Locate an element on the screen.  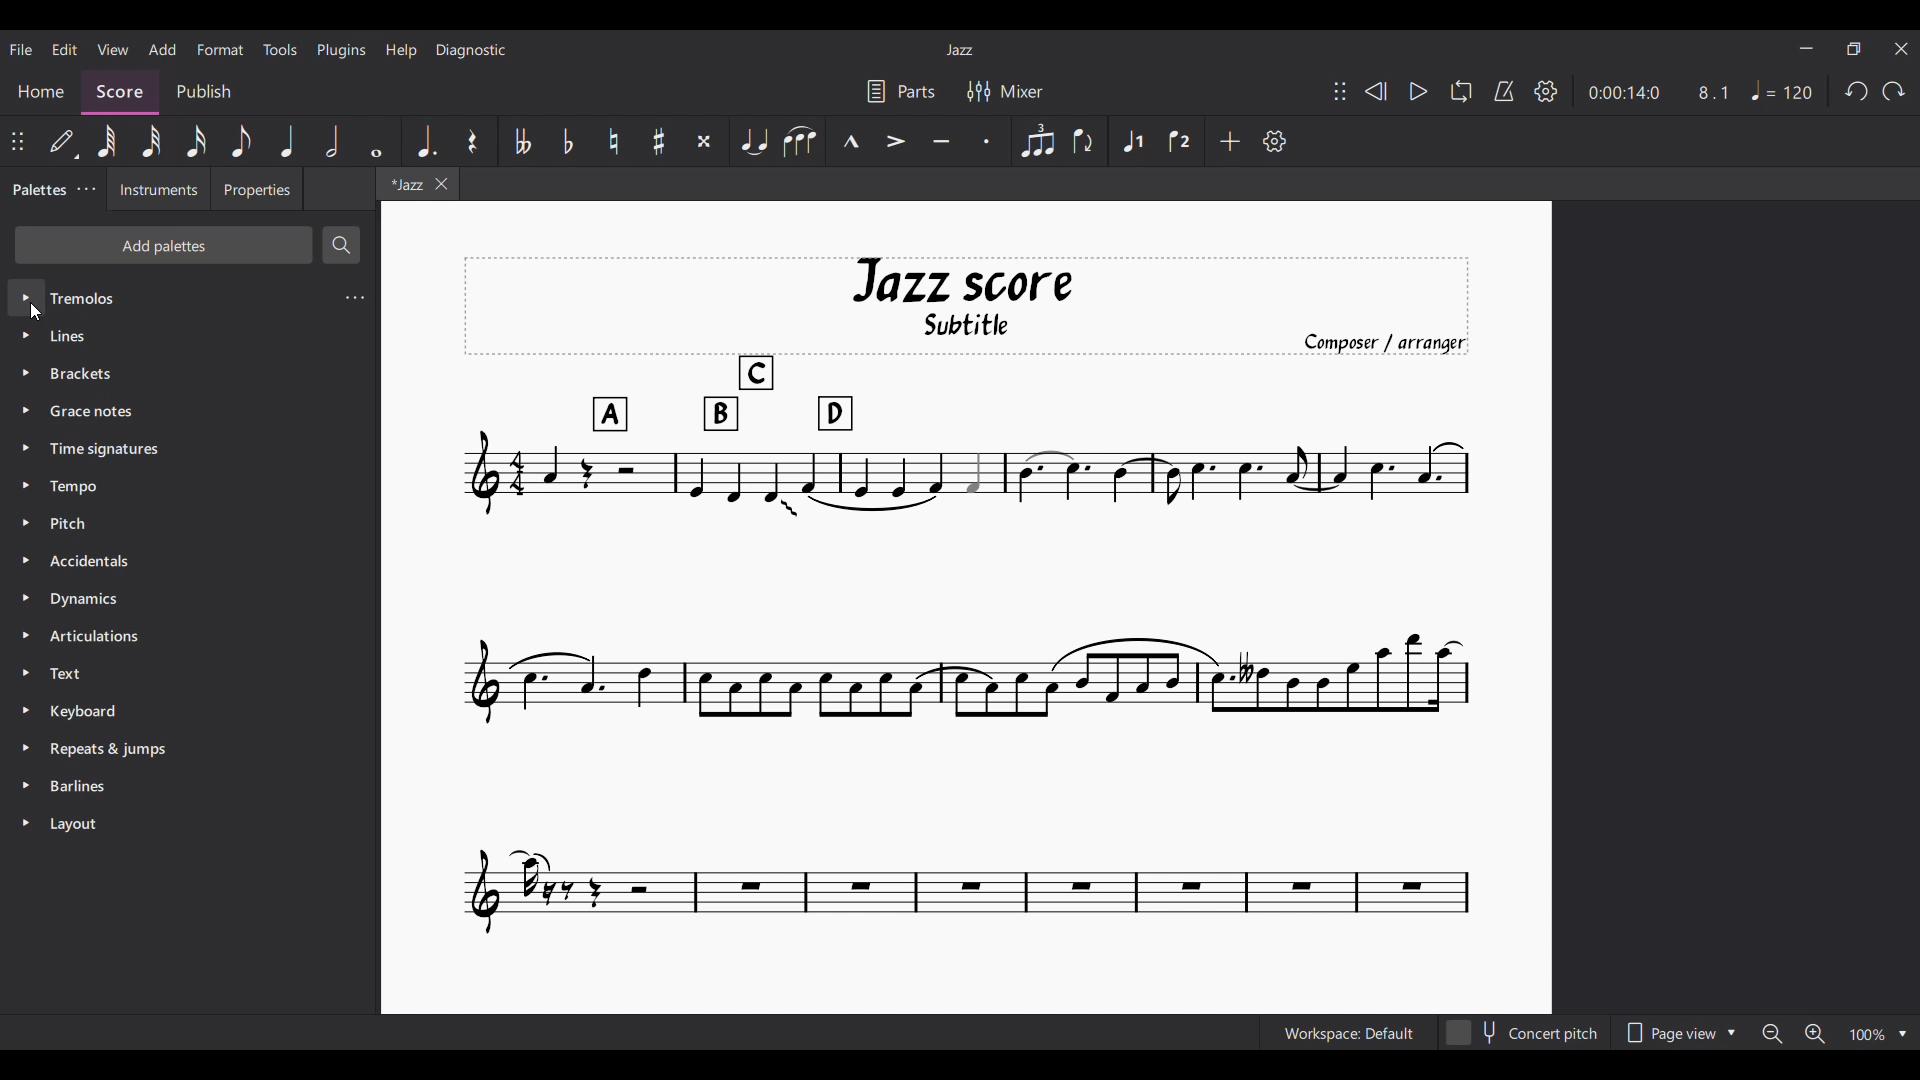
Toggle double flat is located at coordinates (522, 140).